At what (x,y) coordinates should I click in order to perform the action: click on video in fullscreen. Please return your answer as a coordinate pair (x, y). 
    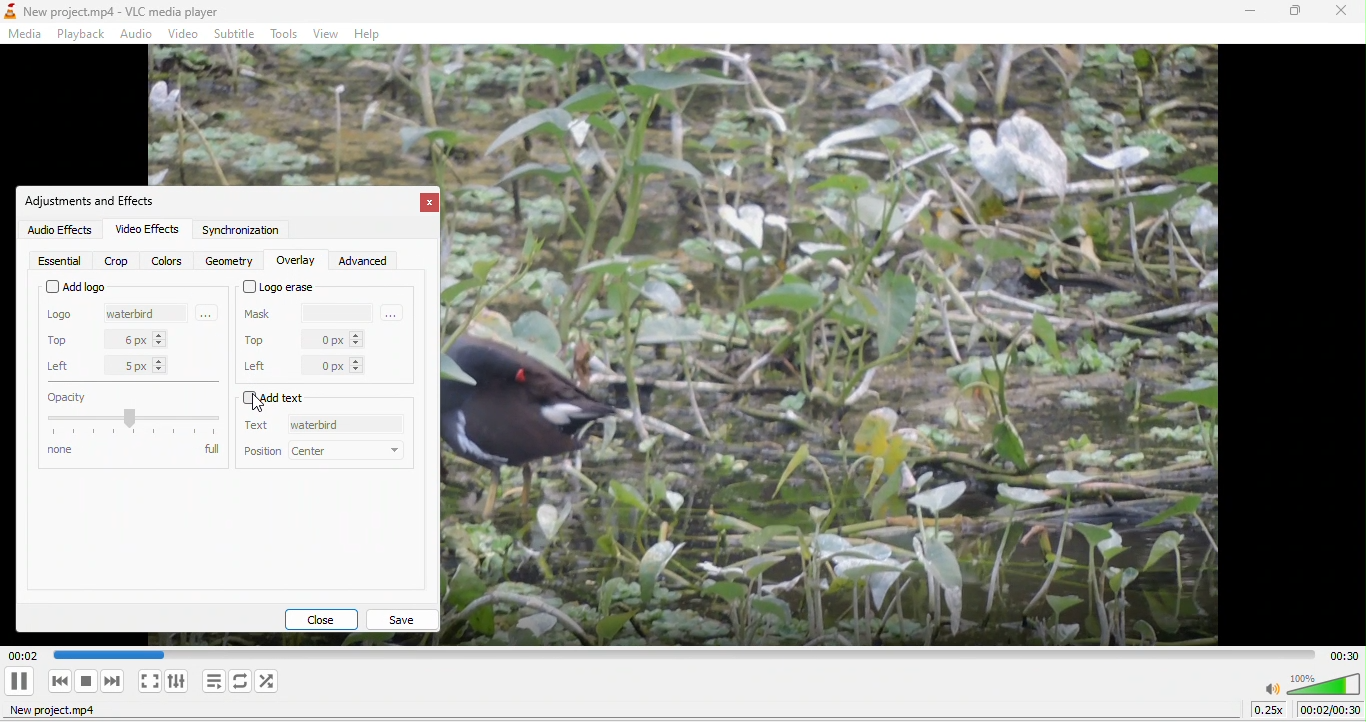
    Looking at the image, I should click on (150, 684).